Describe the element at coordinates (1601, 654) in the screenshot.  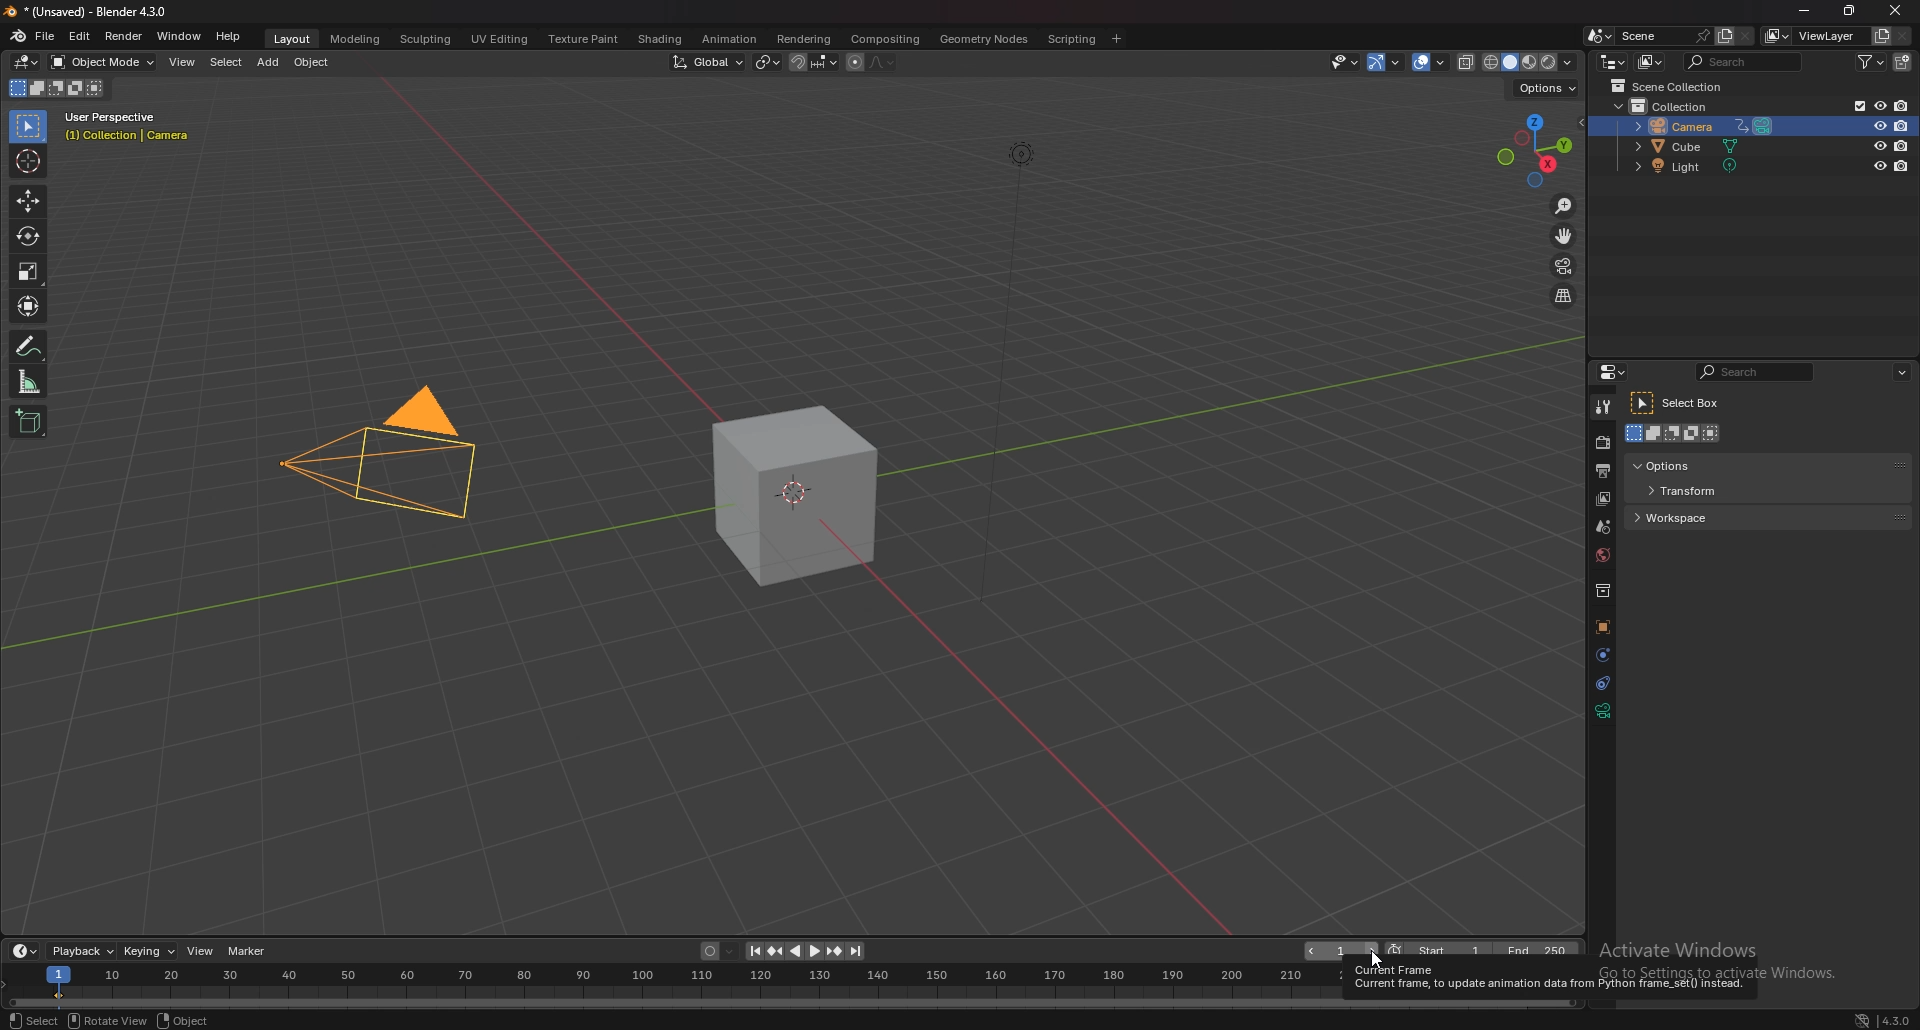
I see `physics` at that location.